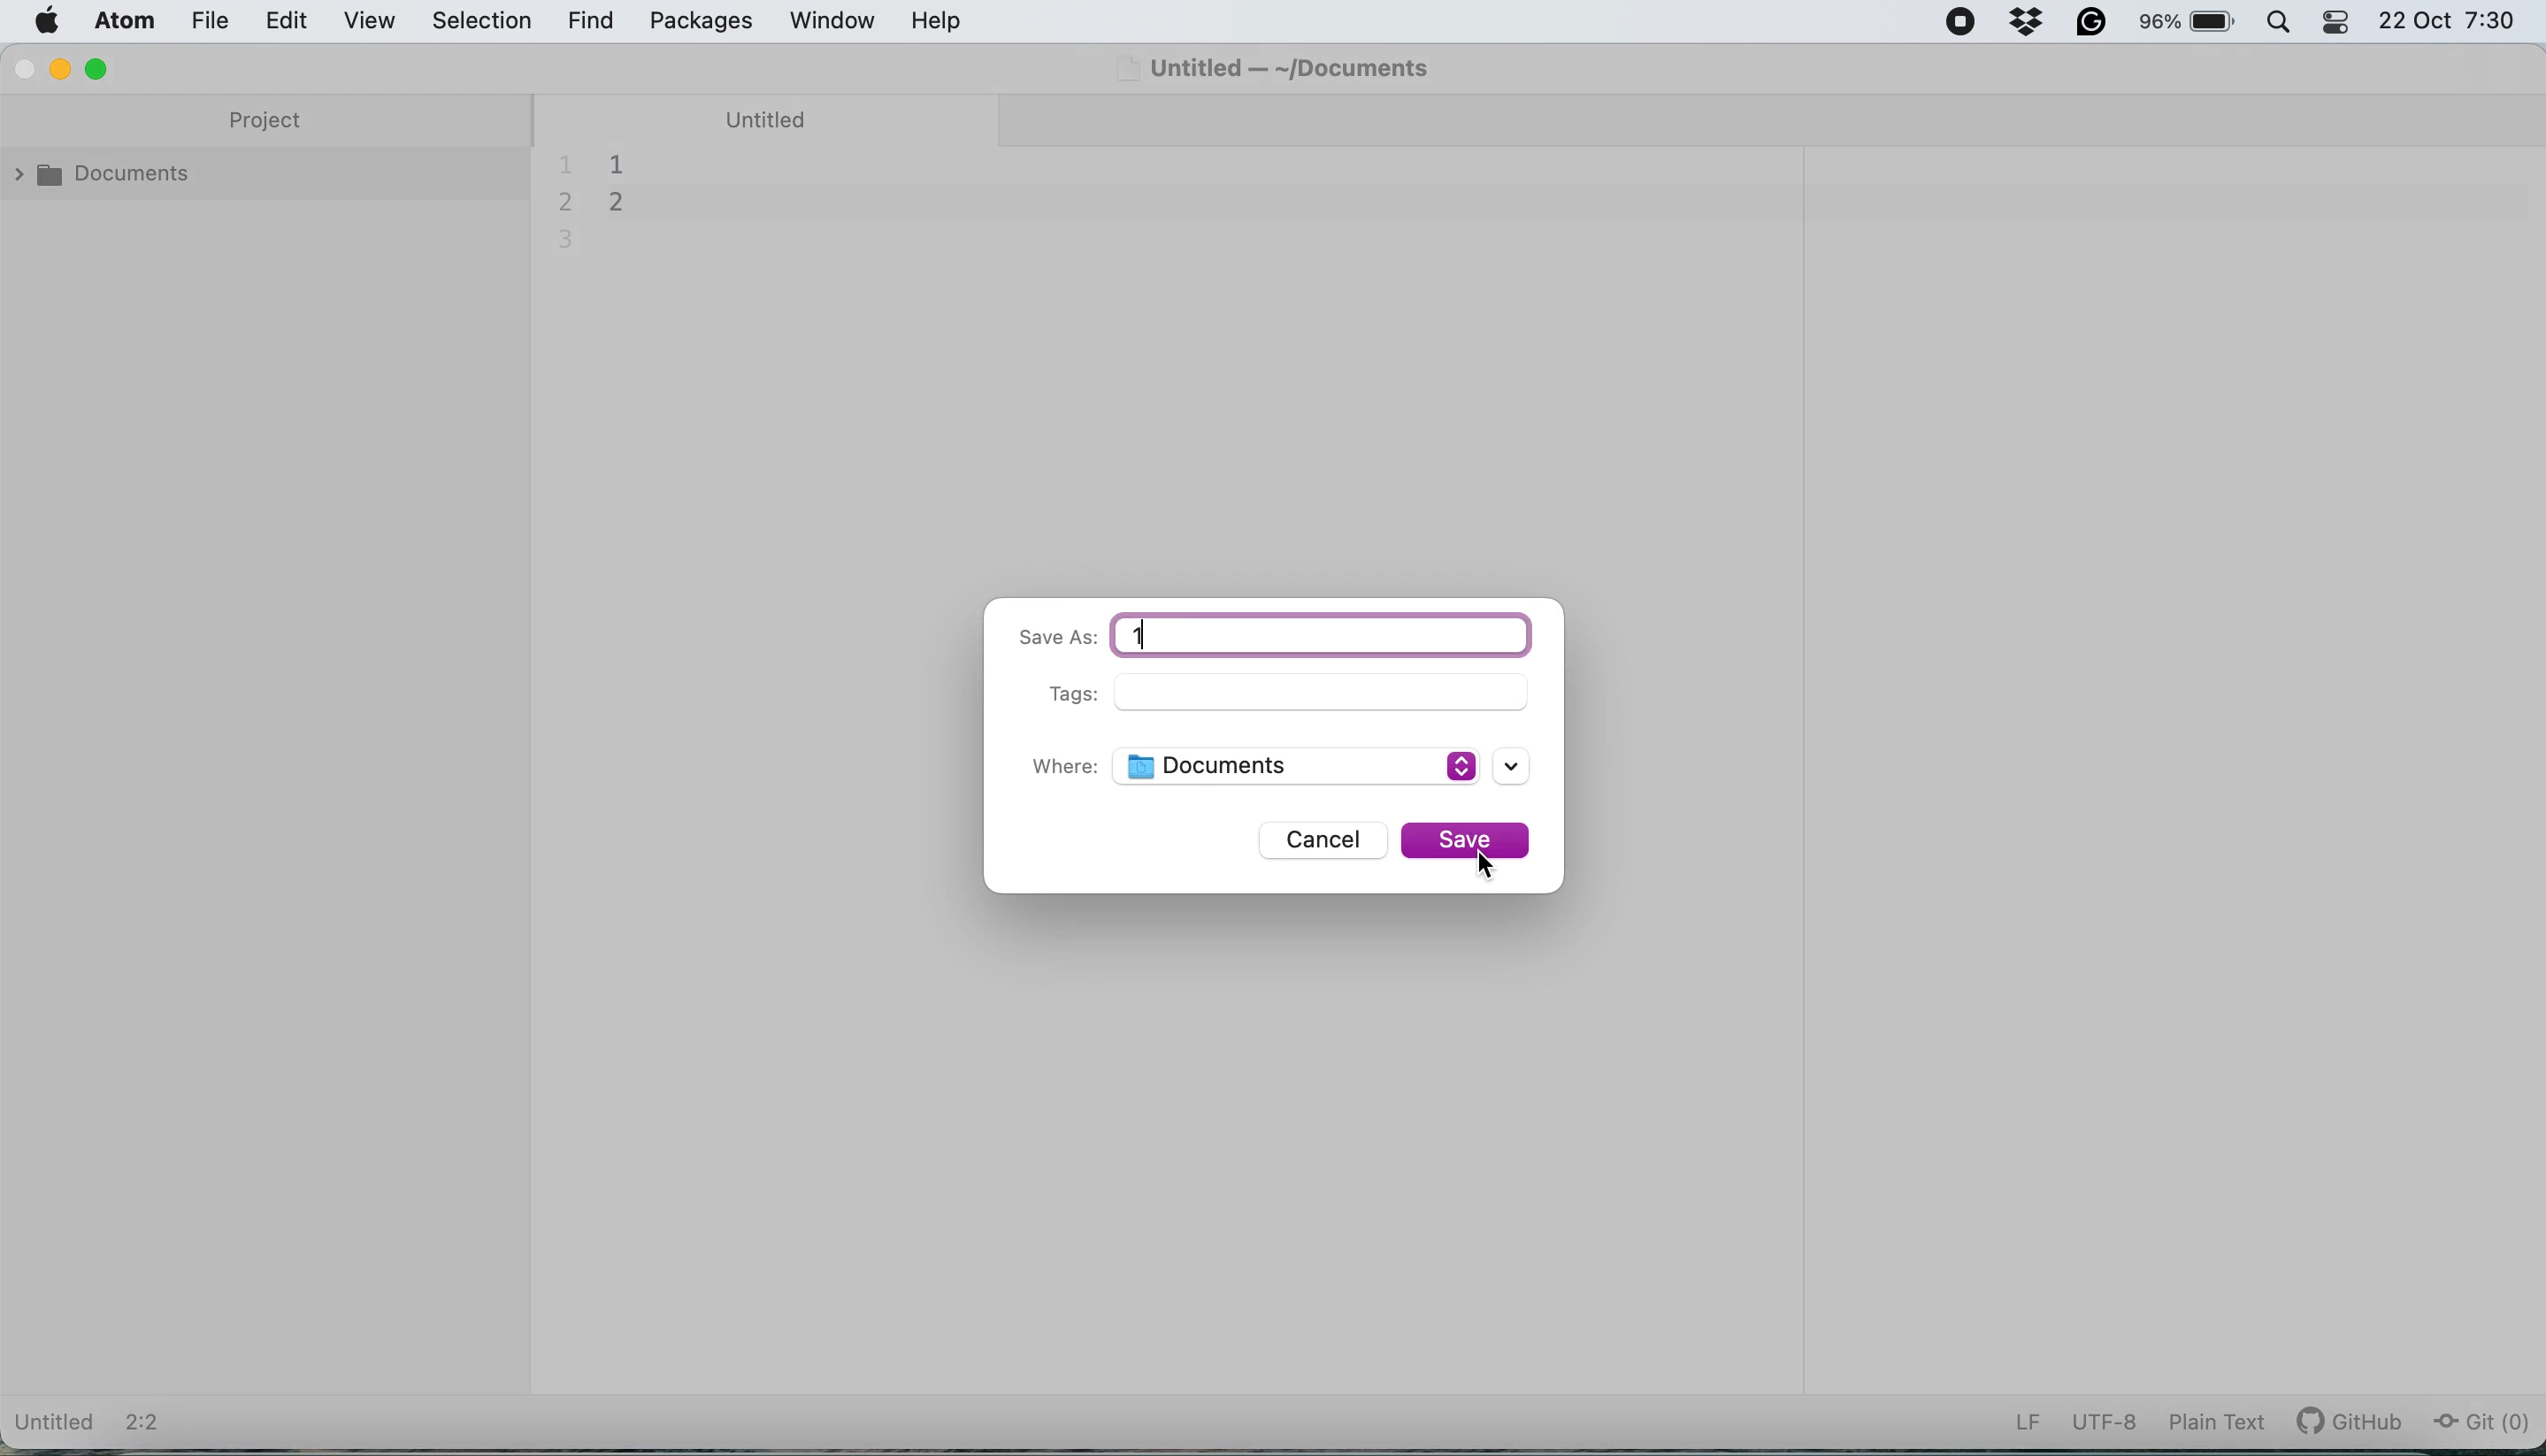  Describe the element at coordinates (774, 118) in the screenshot. I see `untitled` at that location.